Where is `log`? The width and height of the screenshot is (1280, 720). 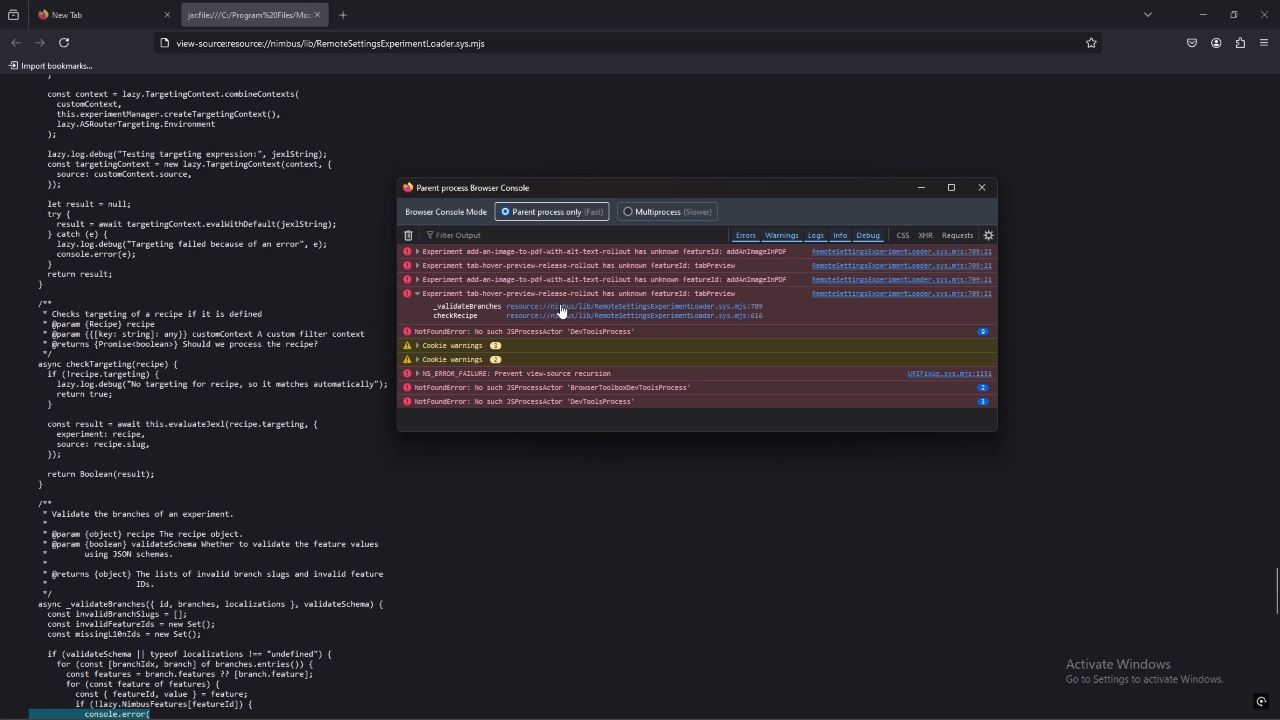
log is located at coordinates (594, 252).